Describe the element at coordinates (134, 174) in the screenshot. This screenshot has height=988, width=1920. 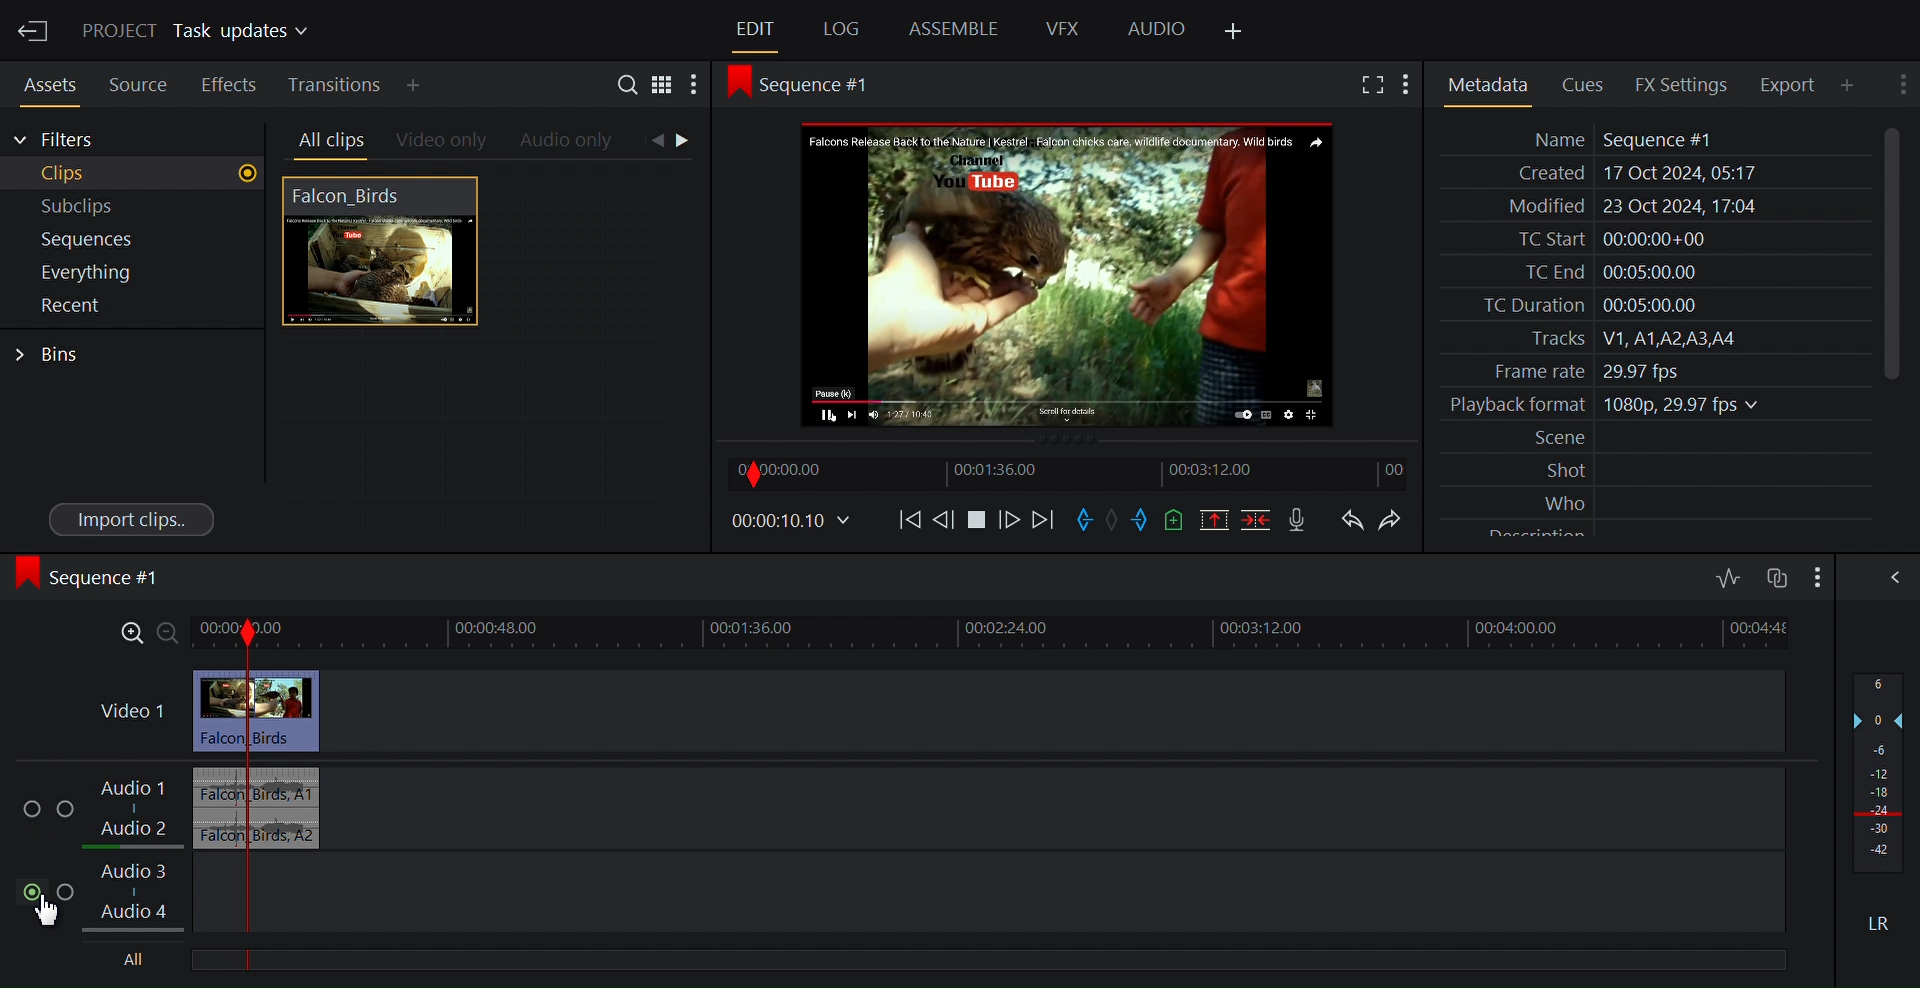
I see `Clips` at that location.